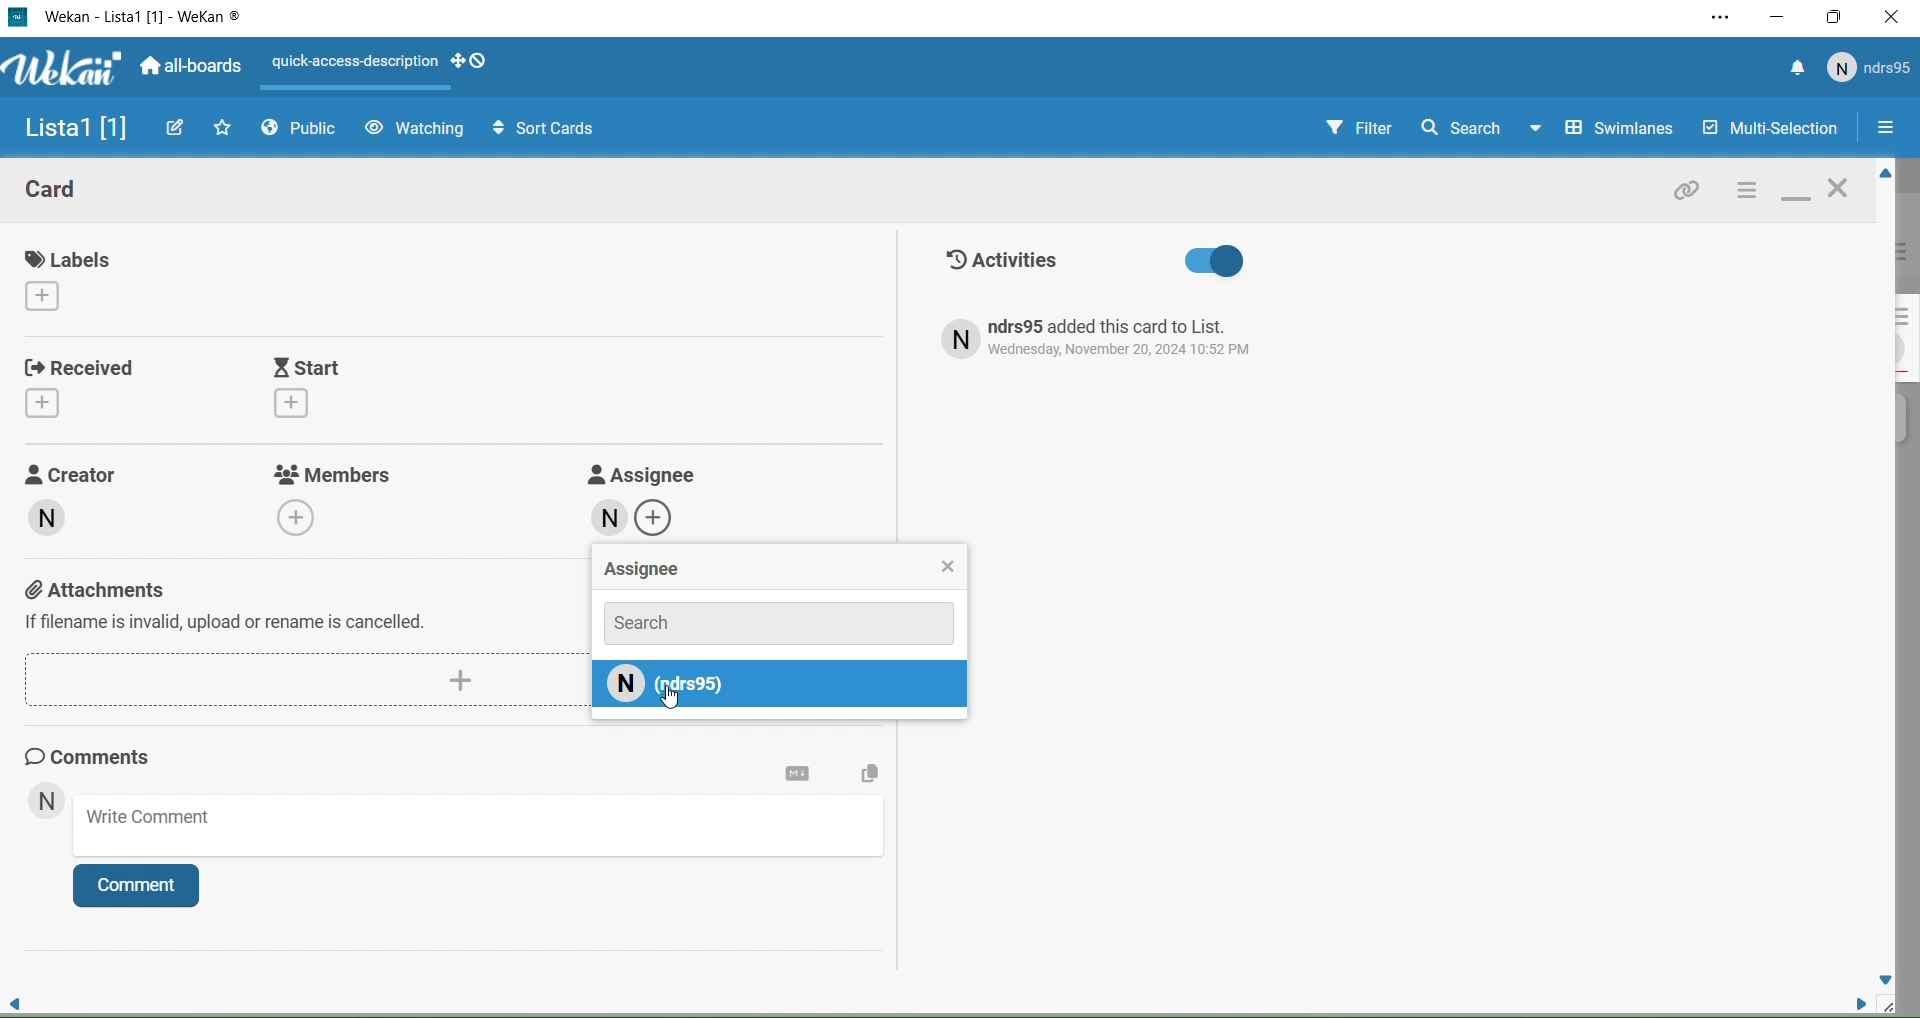 The image size is (1920, 1018). What do you see at coordinates (85, 385) in the screenshot?
I see `Received` at bounding box center [85, 385].